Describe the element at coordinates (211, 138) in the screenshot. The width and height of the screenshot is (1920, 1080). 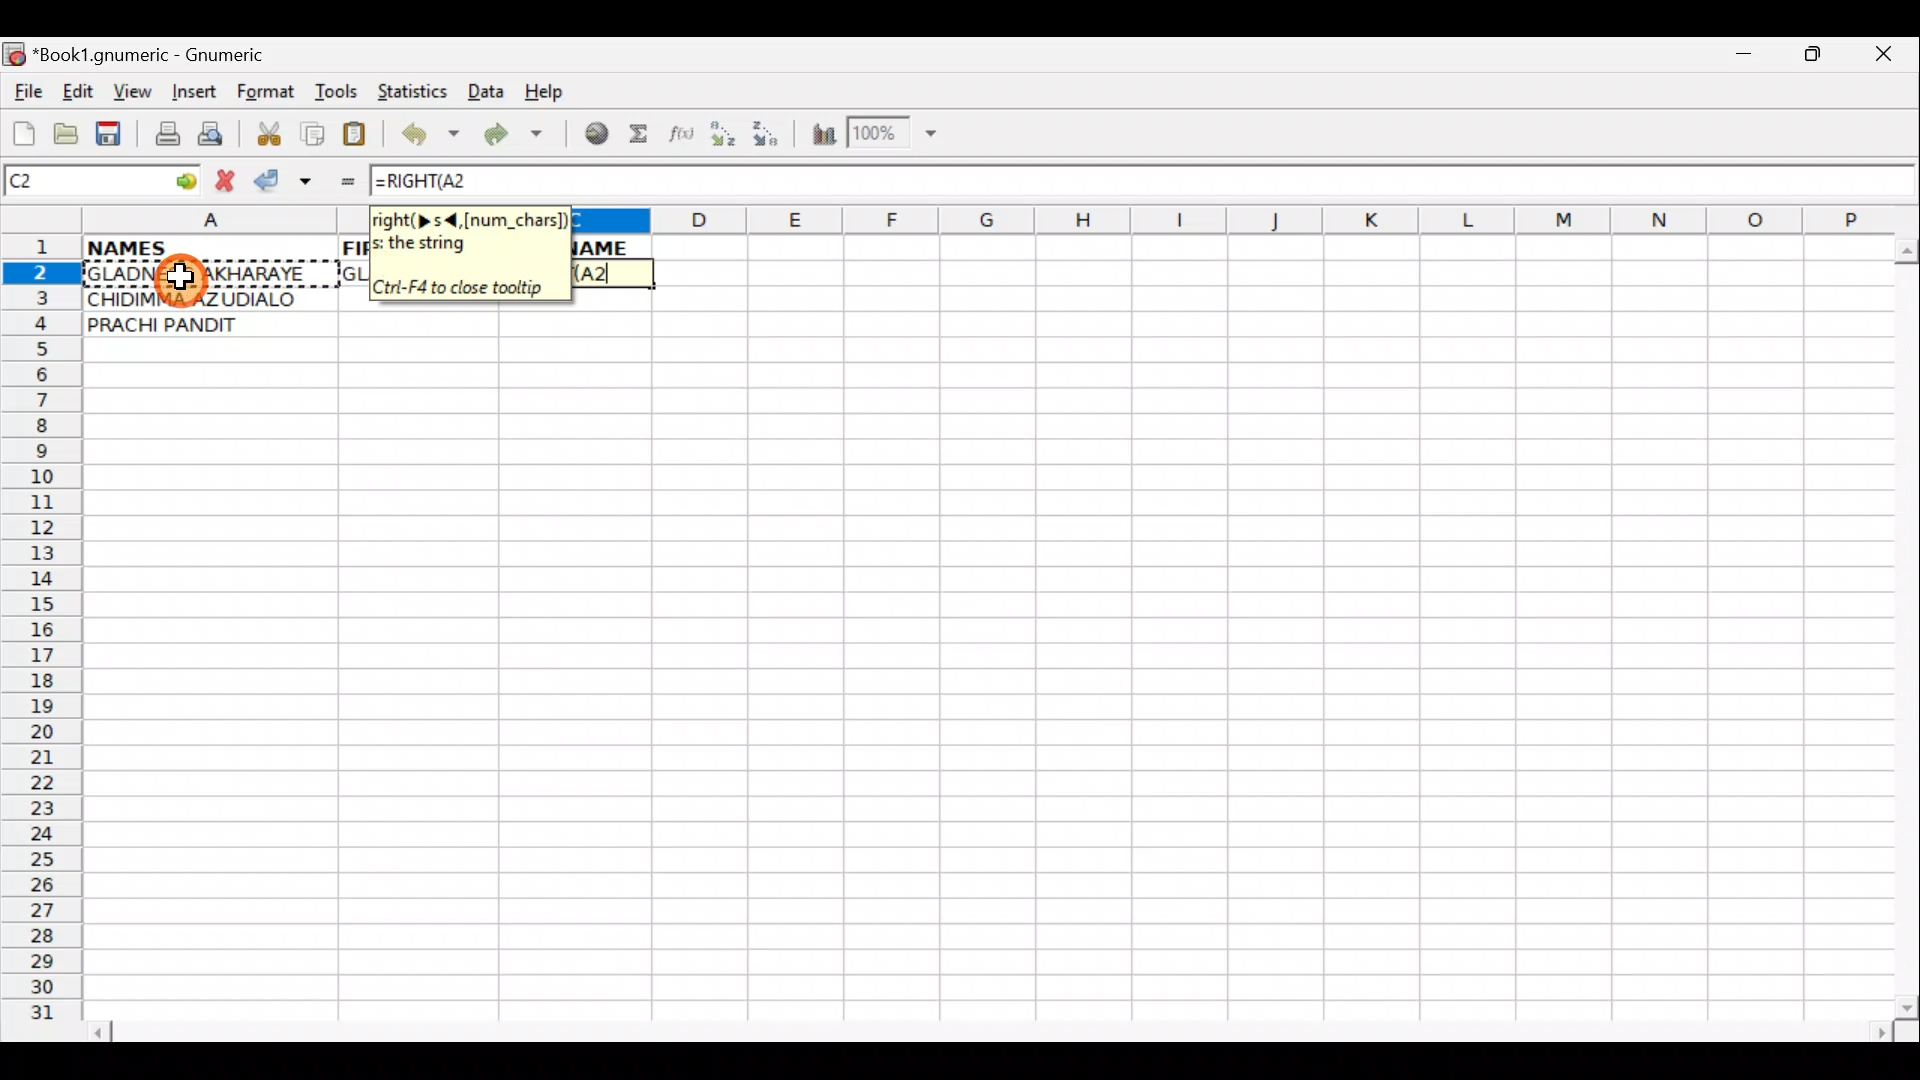
I see `Print preview` at that location.